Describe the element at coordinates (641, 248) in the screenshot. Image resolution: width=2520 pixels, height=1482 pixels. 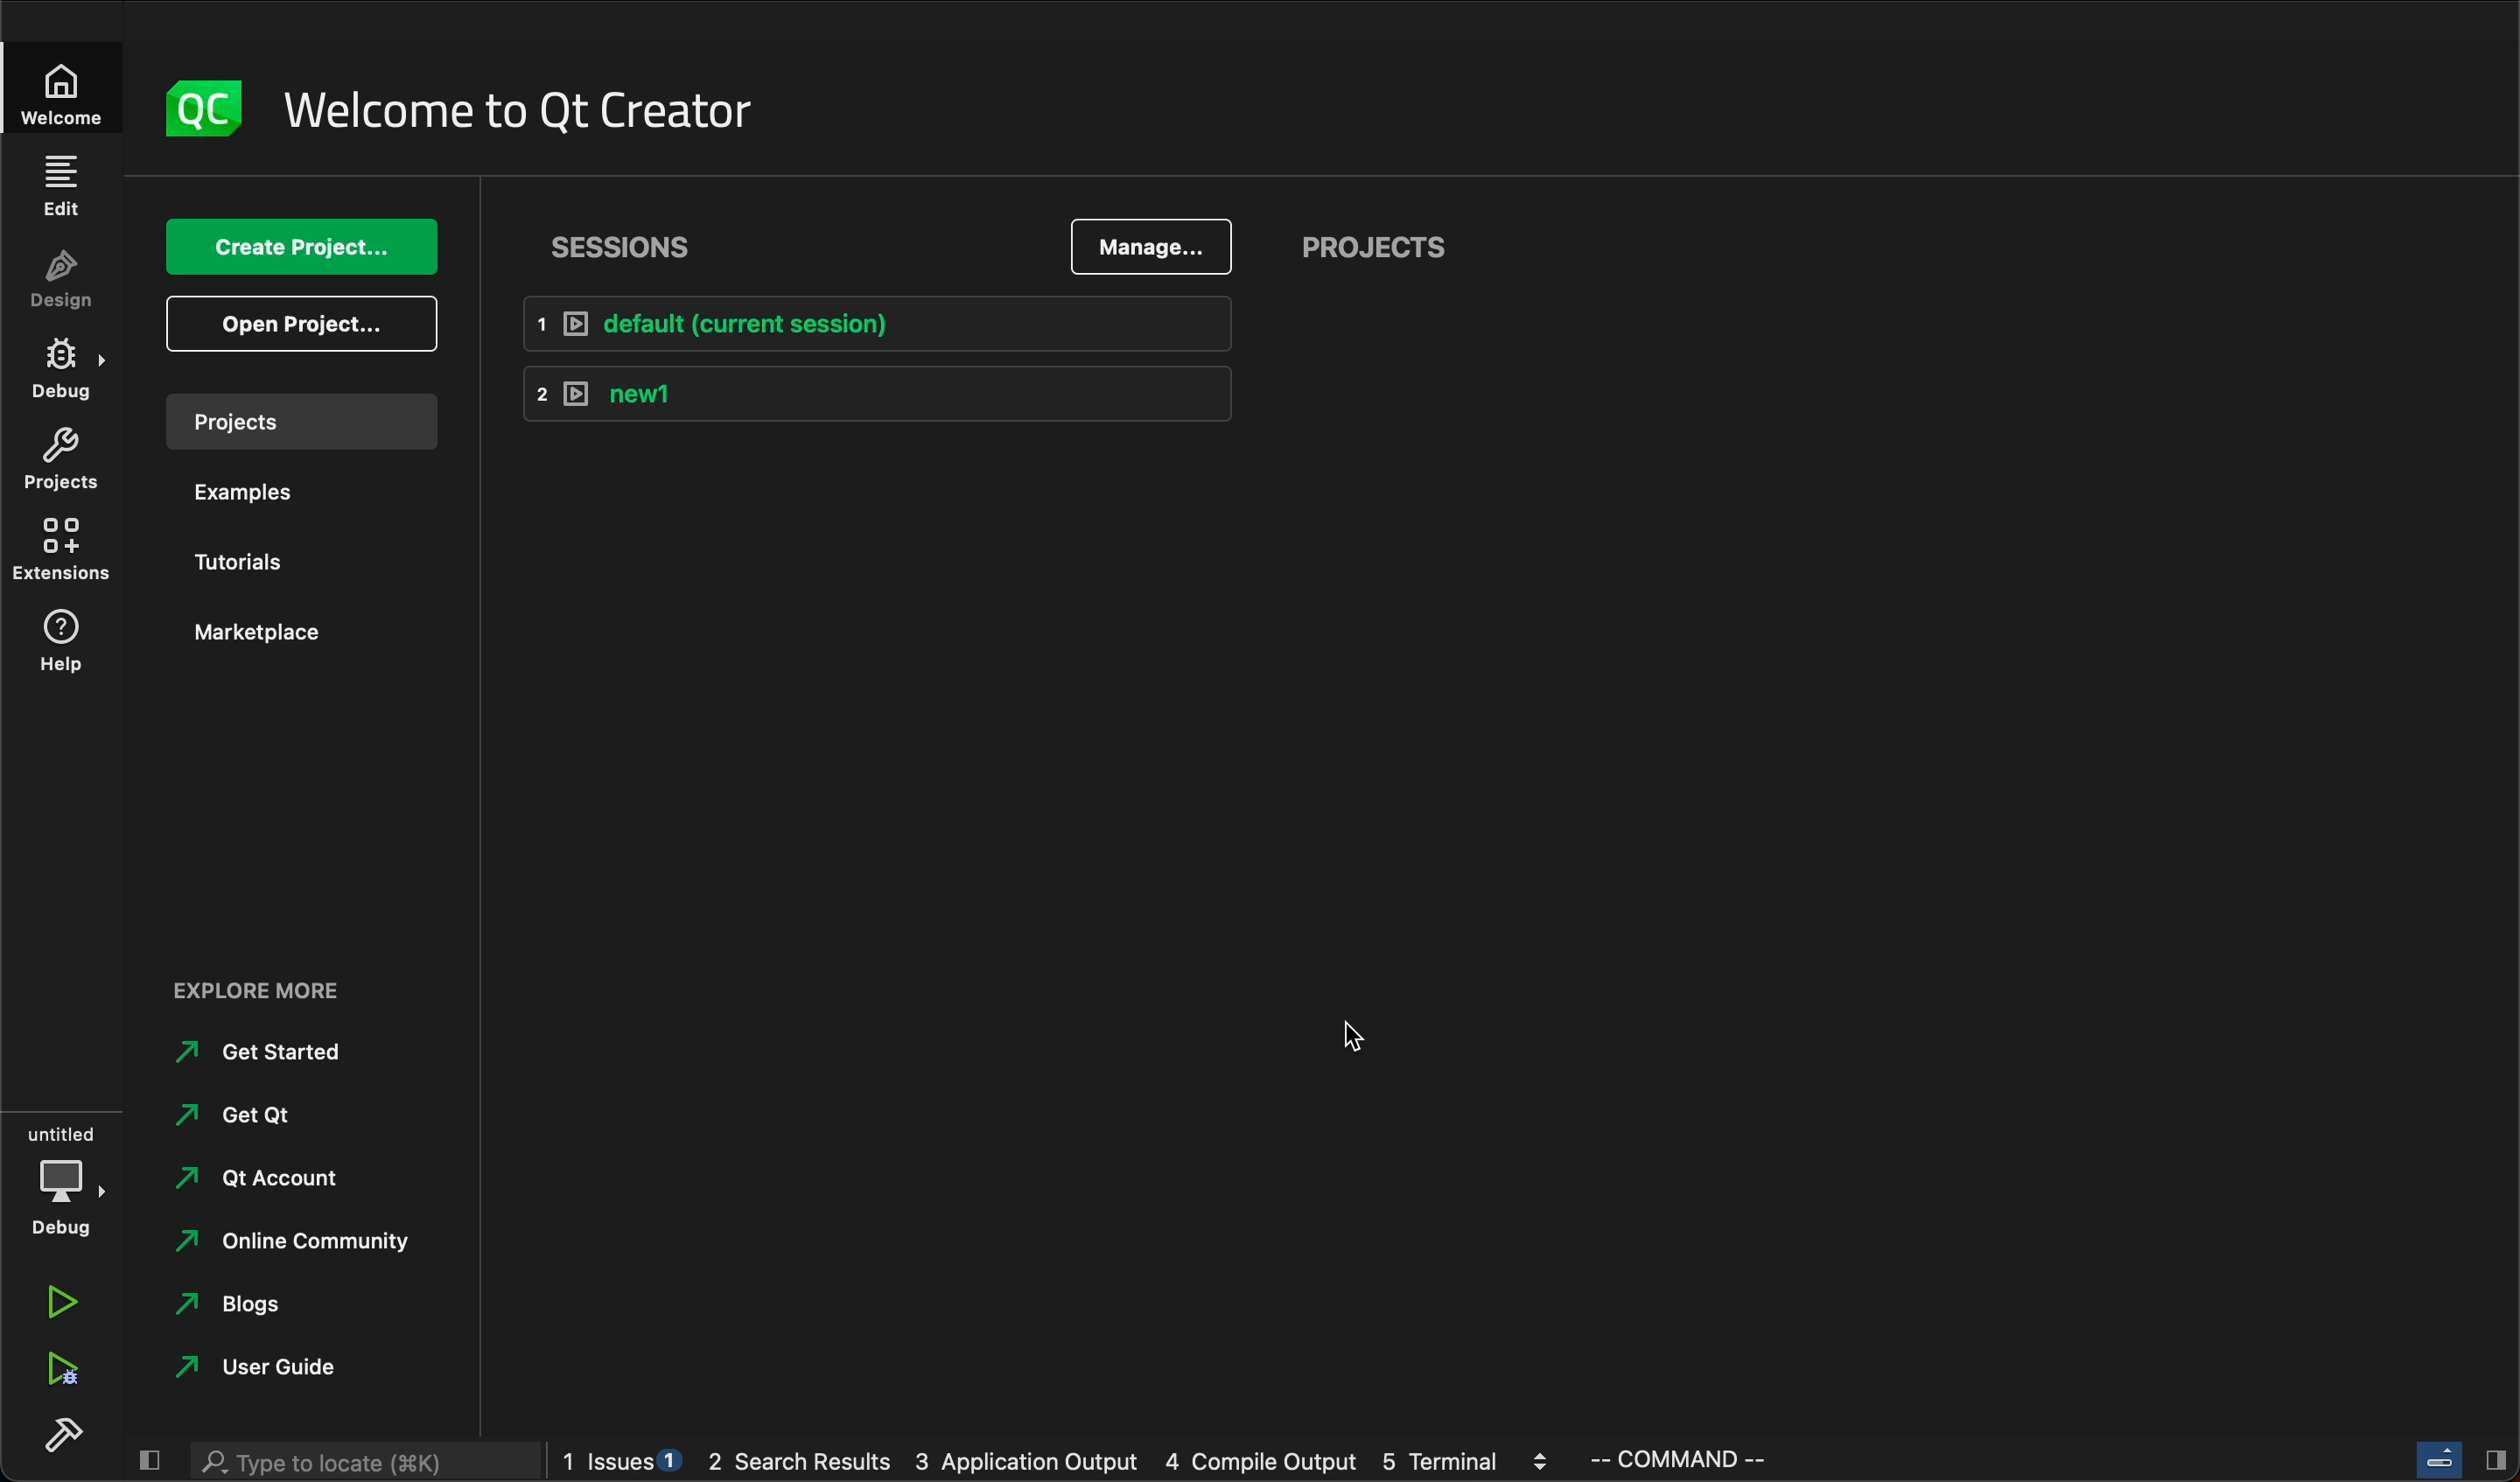
I see `sessions` at that location.